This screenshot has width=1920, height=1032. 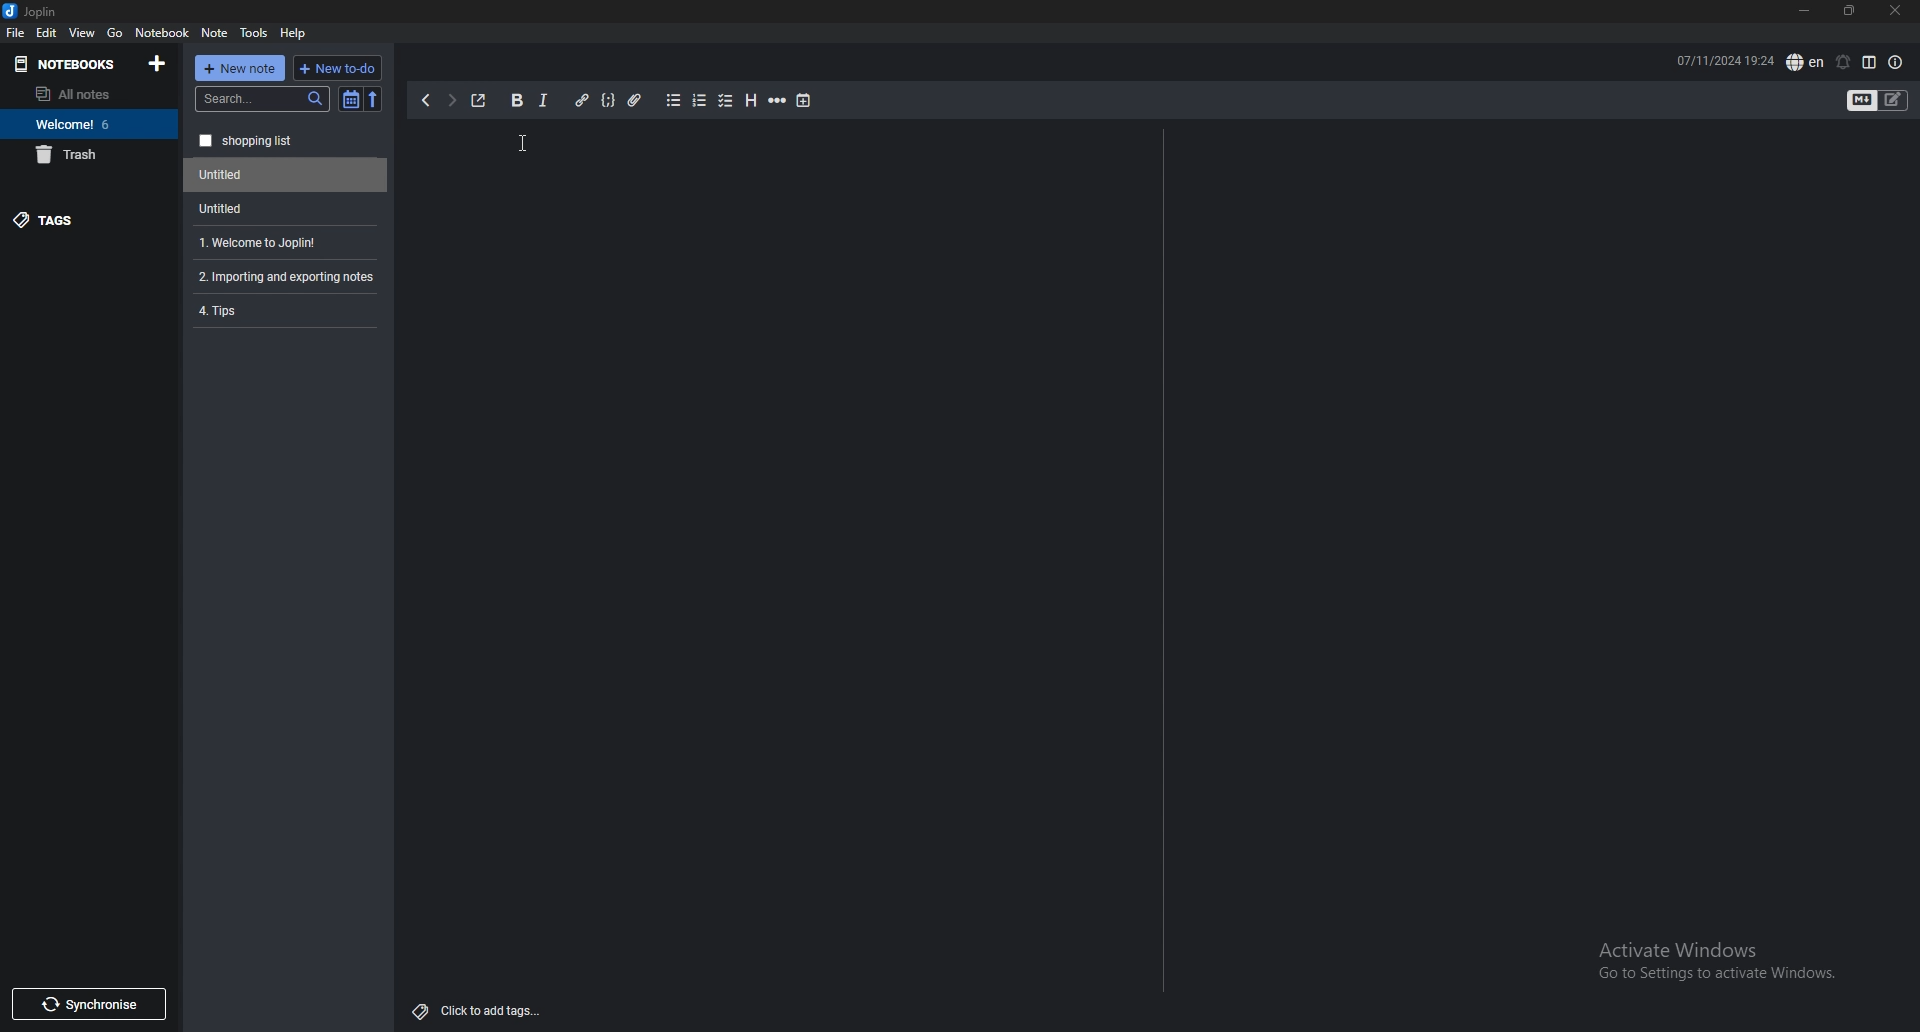 What do you see at coordinates (1725, 59) in the screenshot?
I see `07/11/2024 19:24` at bounding box center [1725, 59].